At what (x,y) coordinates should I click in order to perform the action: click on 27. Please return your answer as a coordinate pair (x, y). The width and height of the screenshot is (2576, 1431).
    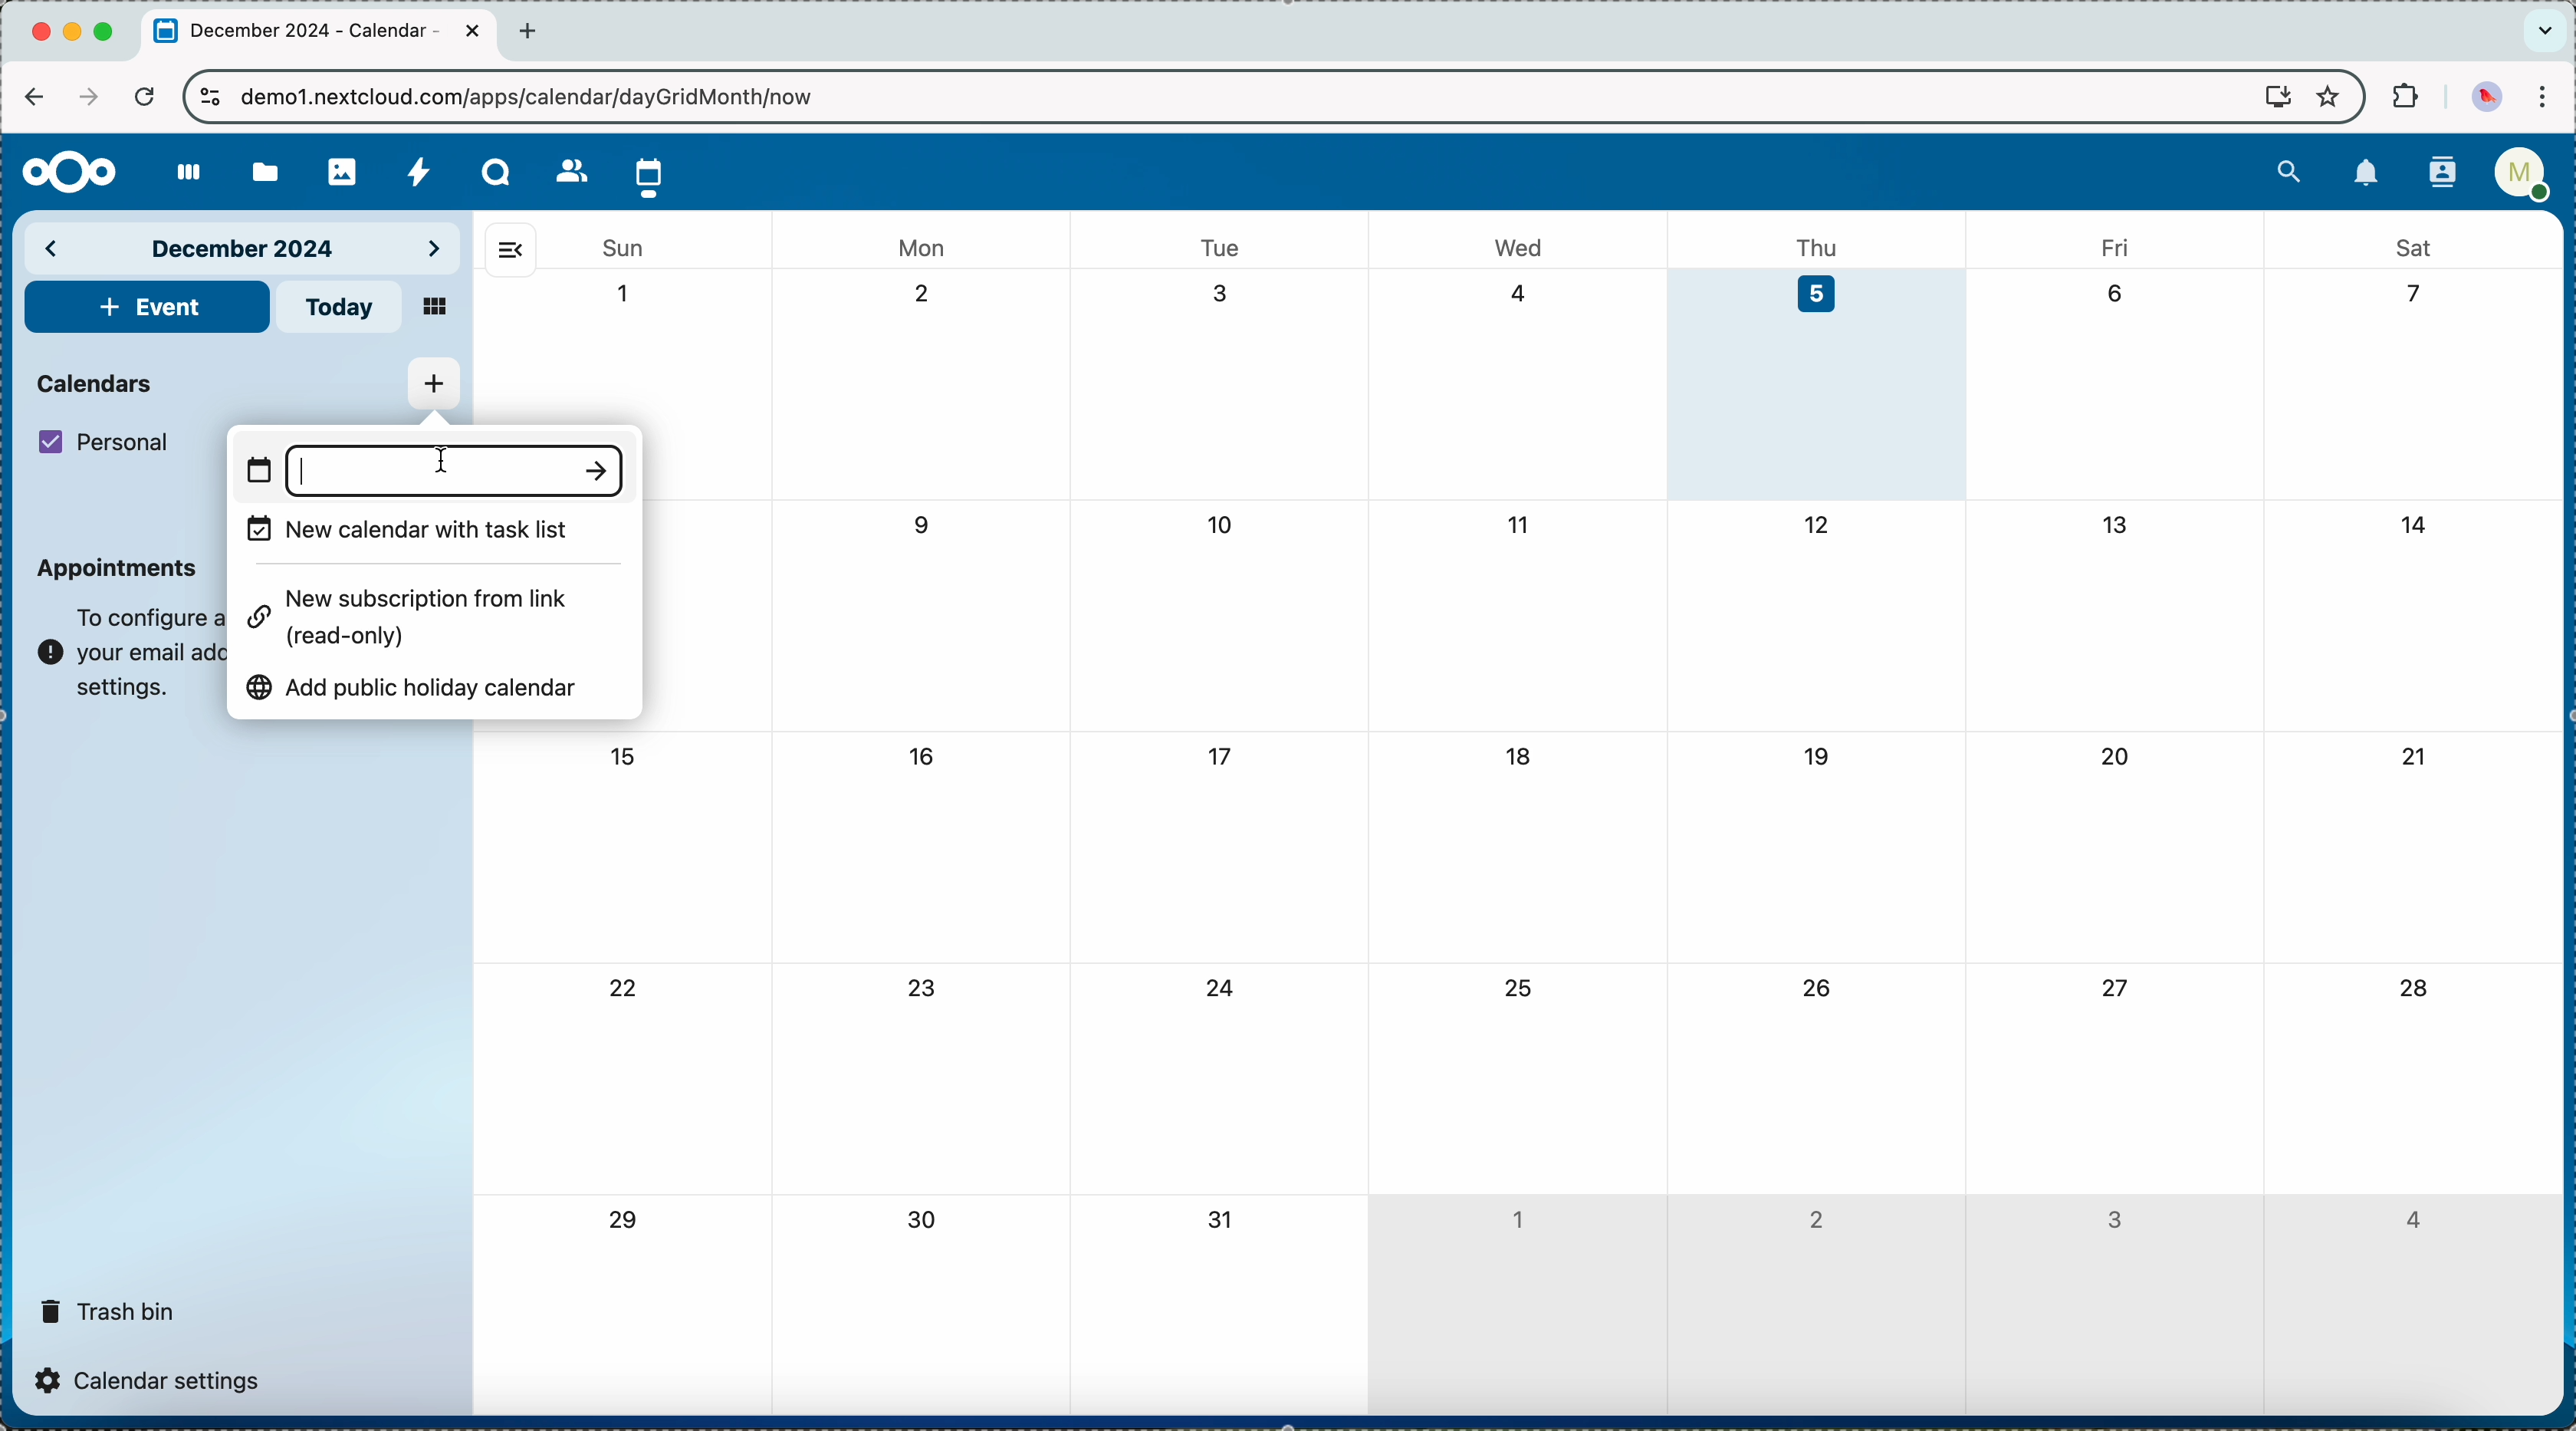
    Looking at the image, I should click on (2112, 986).